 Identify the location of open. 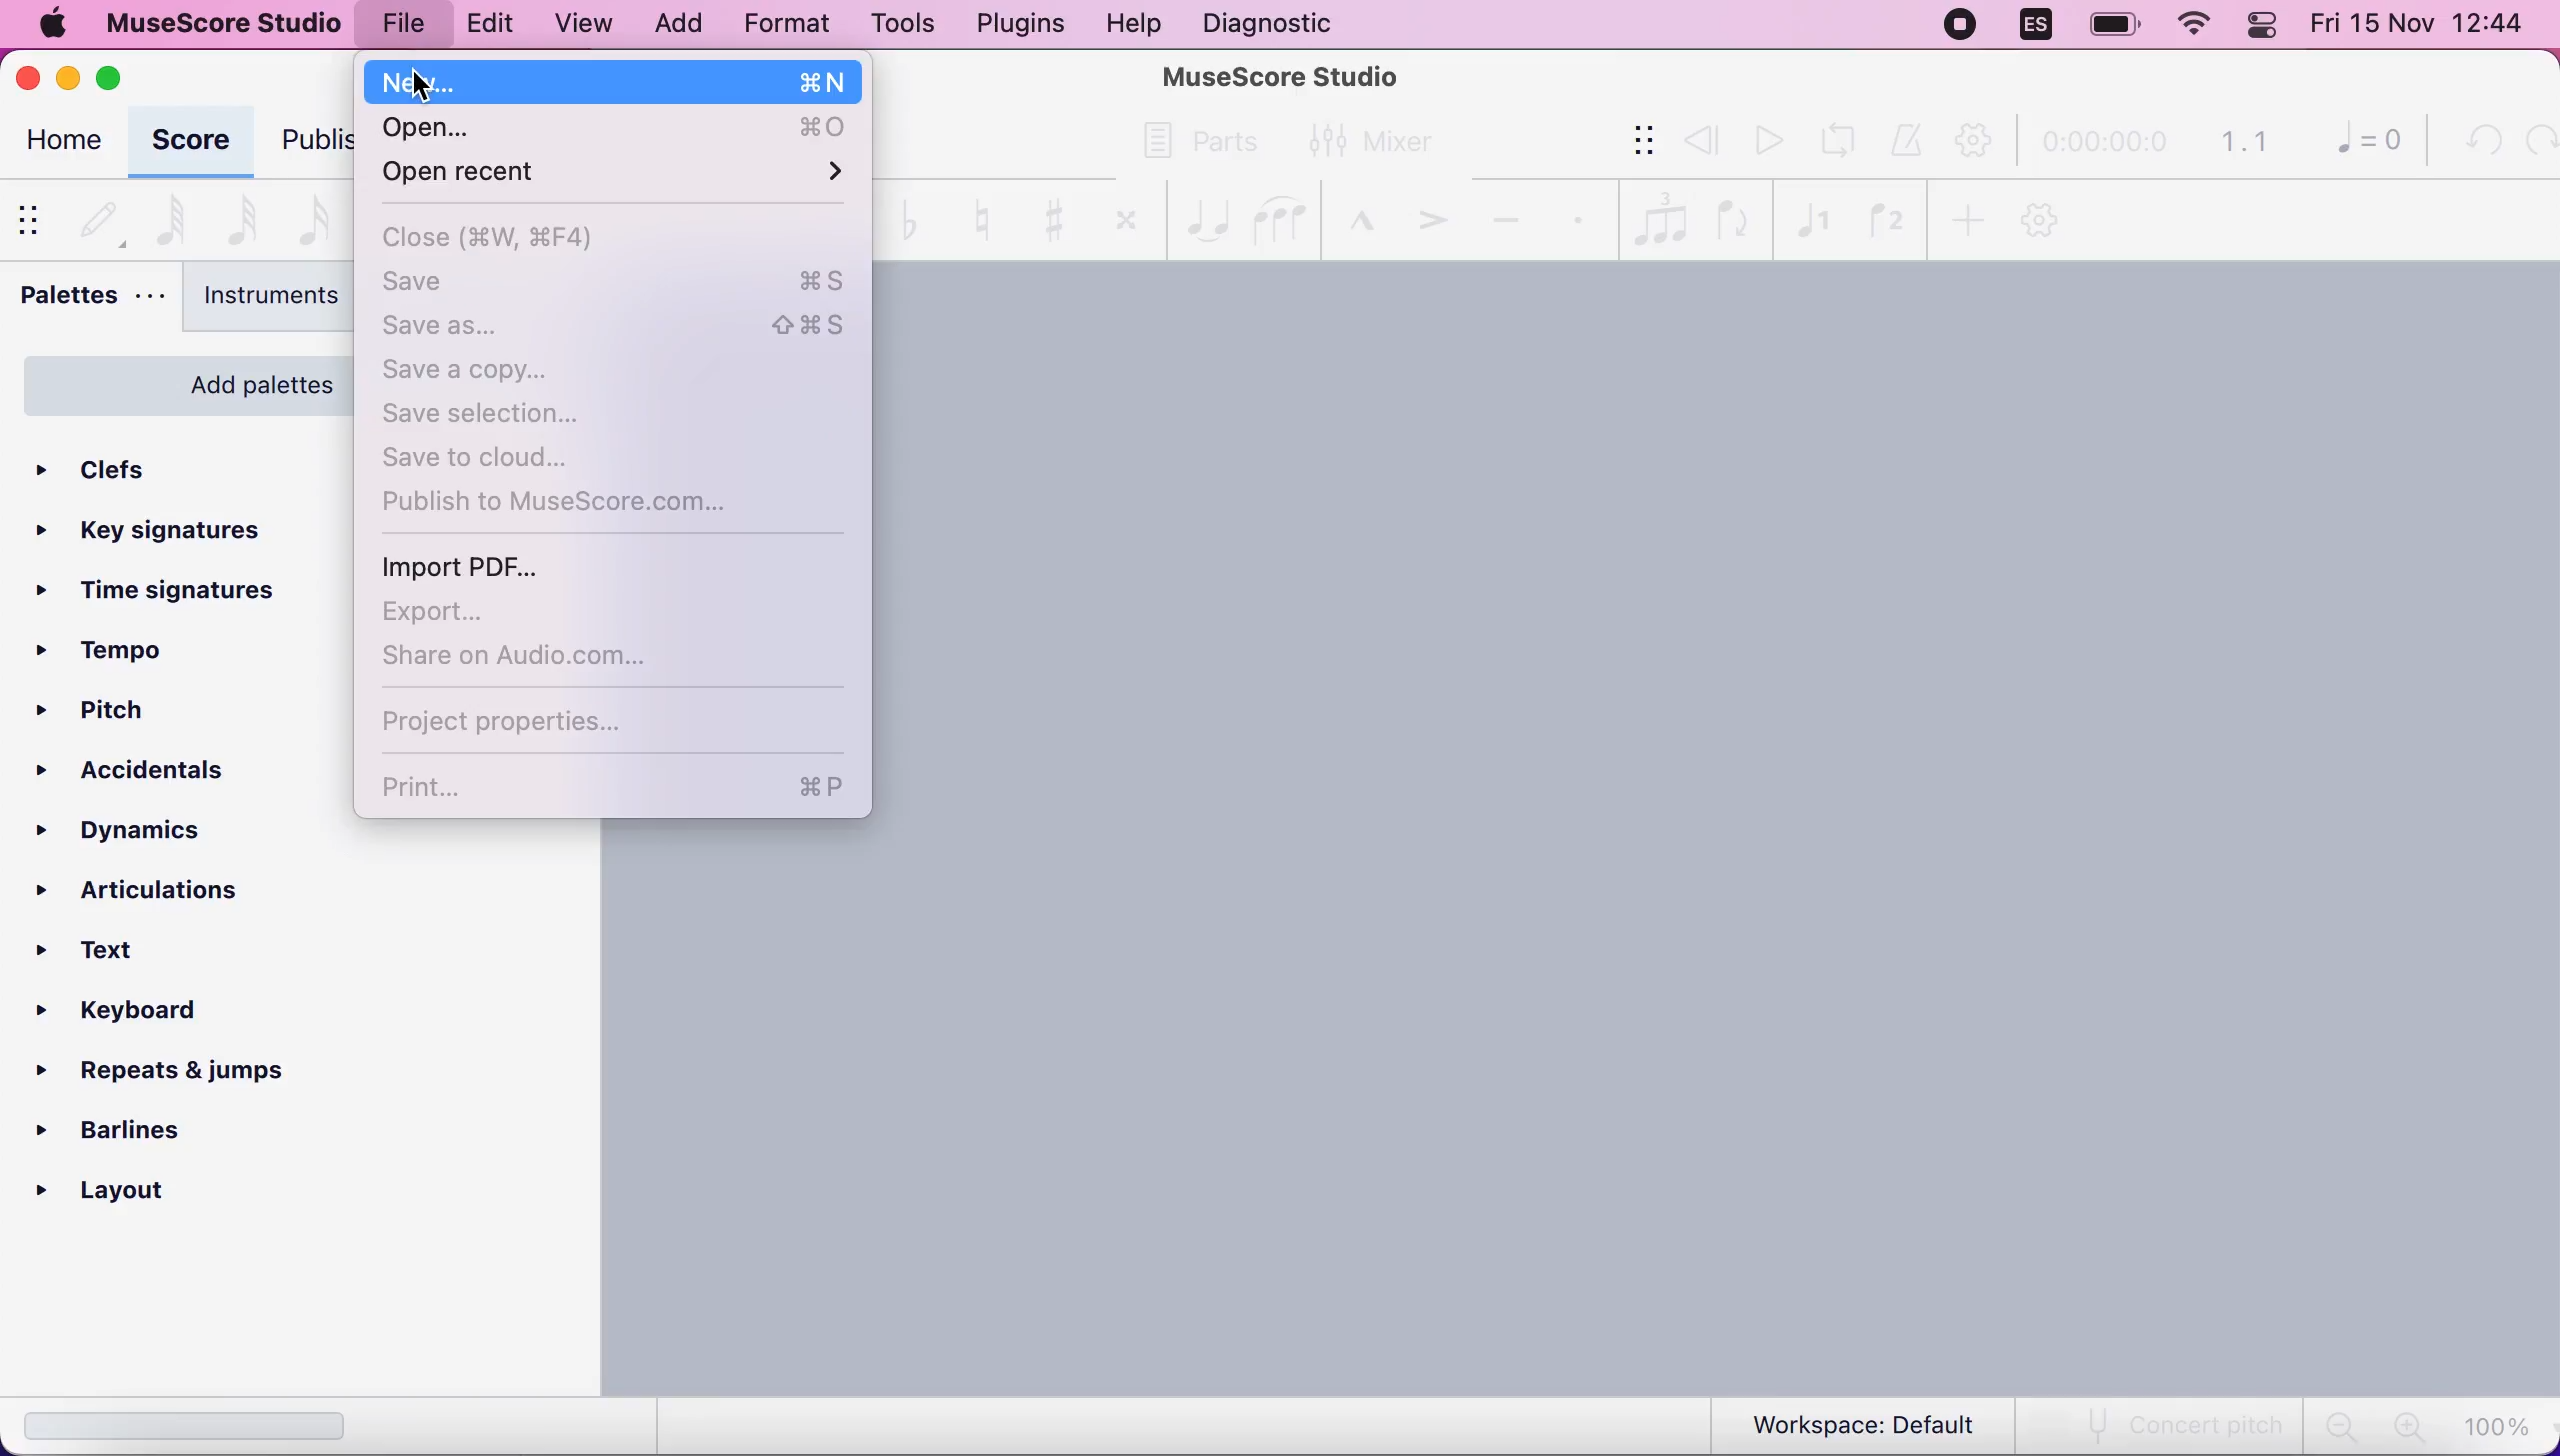
(622, 126).